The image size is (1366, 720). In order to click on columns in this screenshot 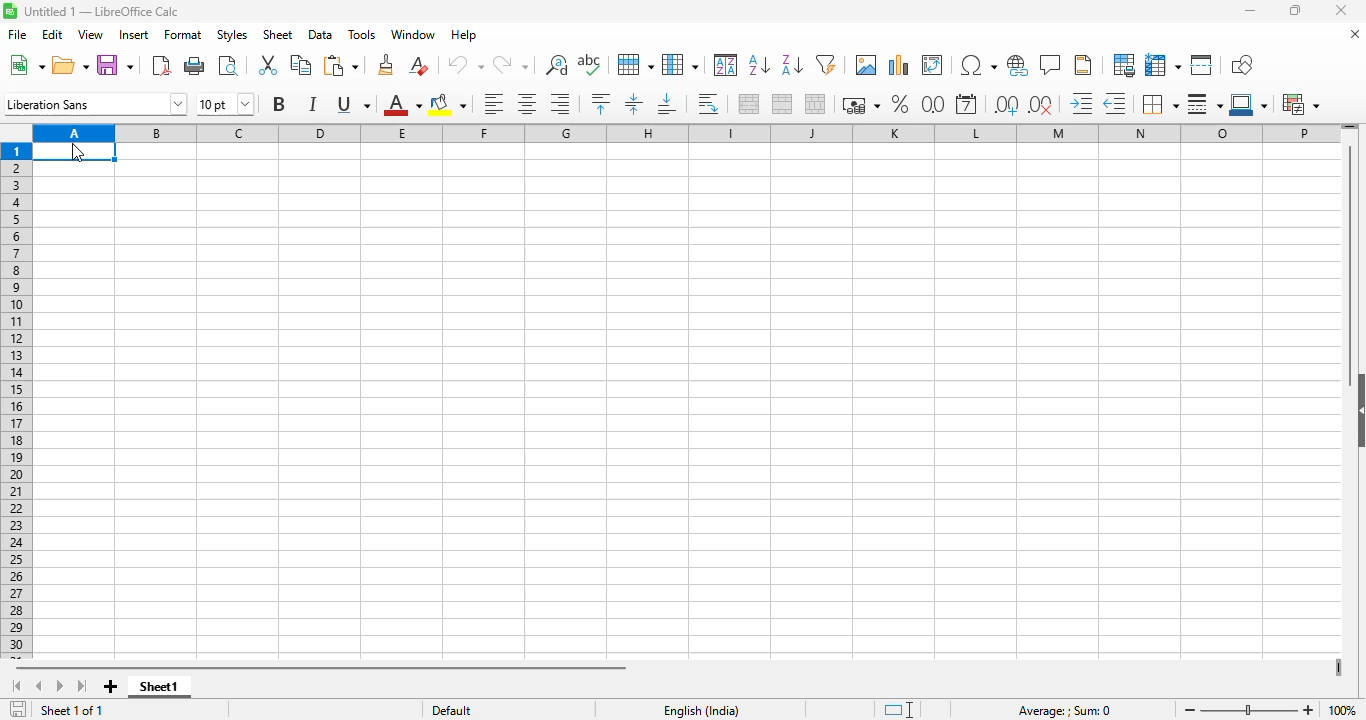, I will do `click(685, 133)`.